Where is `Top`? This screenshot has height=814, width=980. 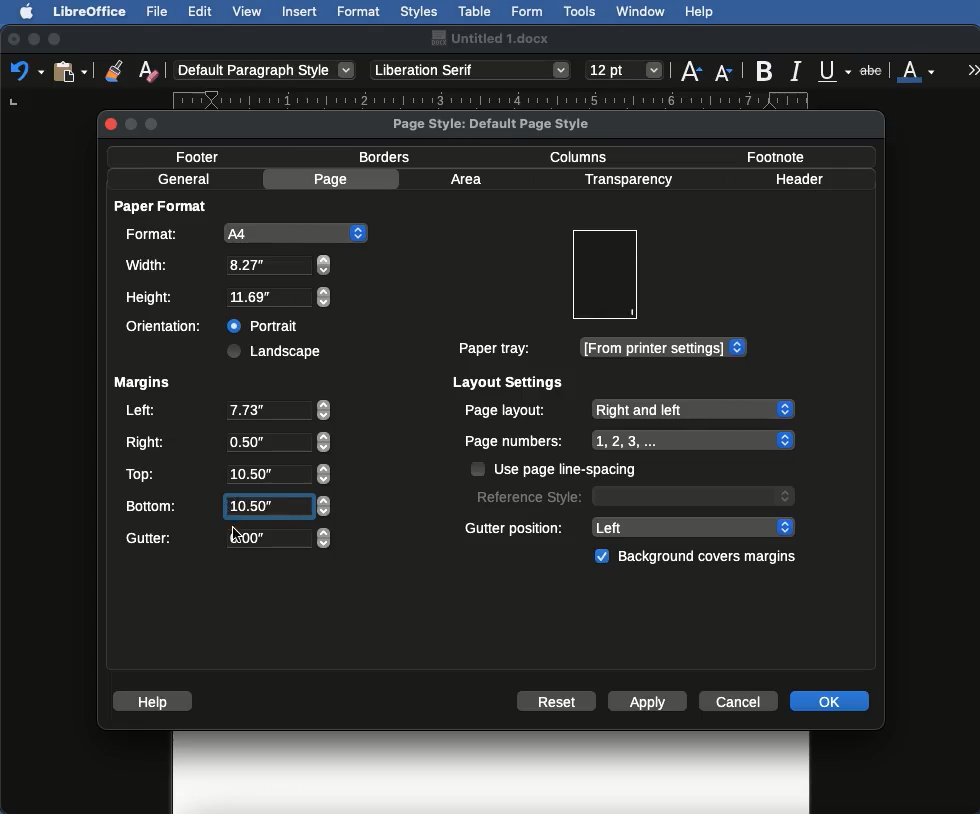
Top is located at coordinates (225, 474).